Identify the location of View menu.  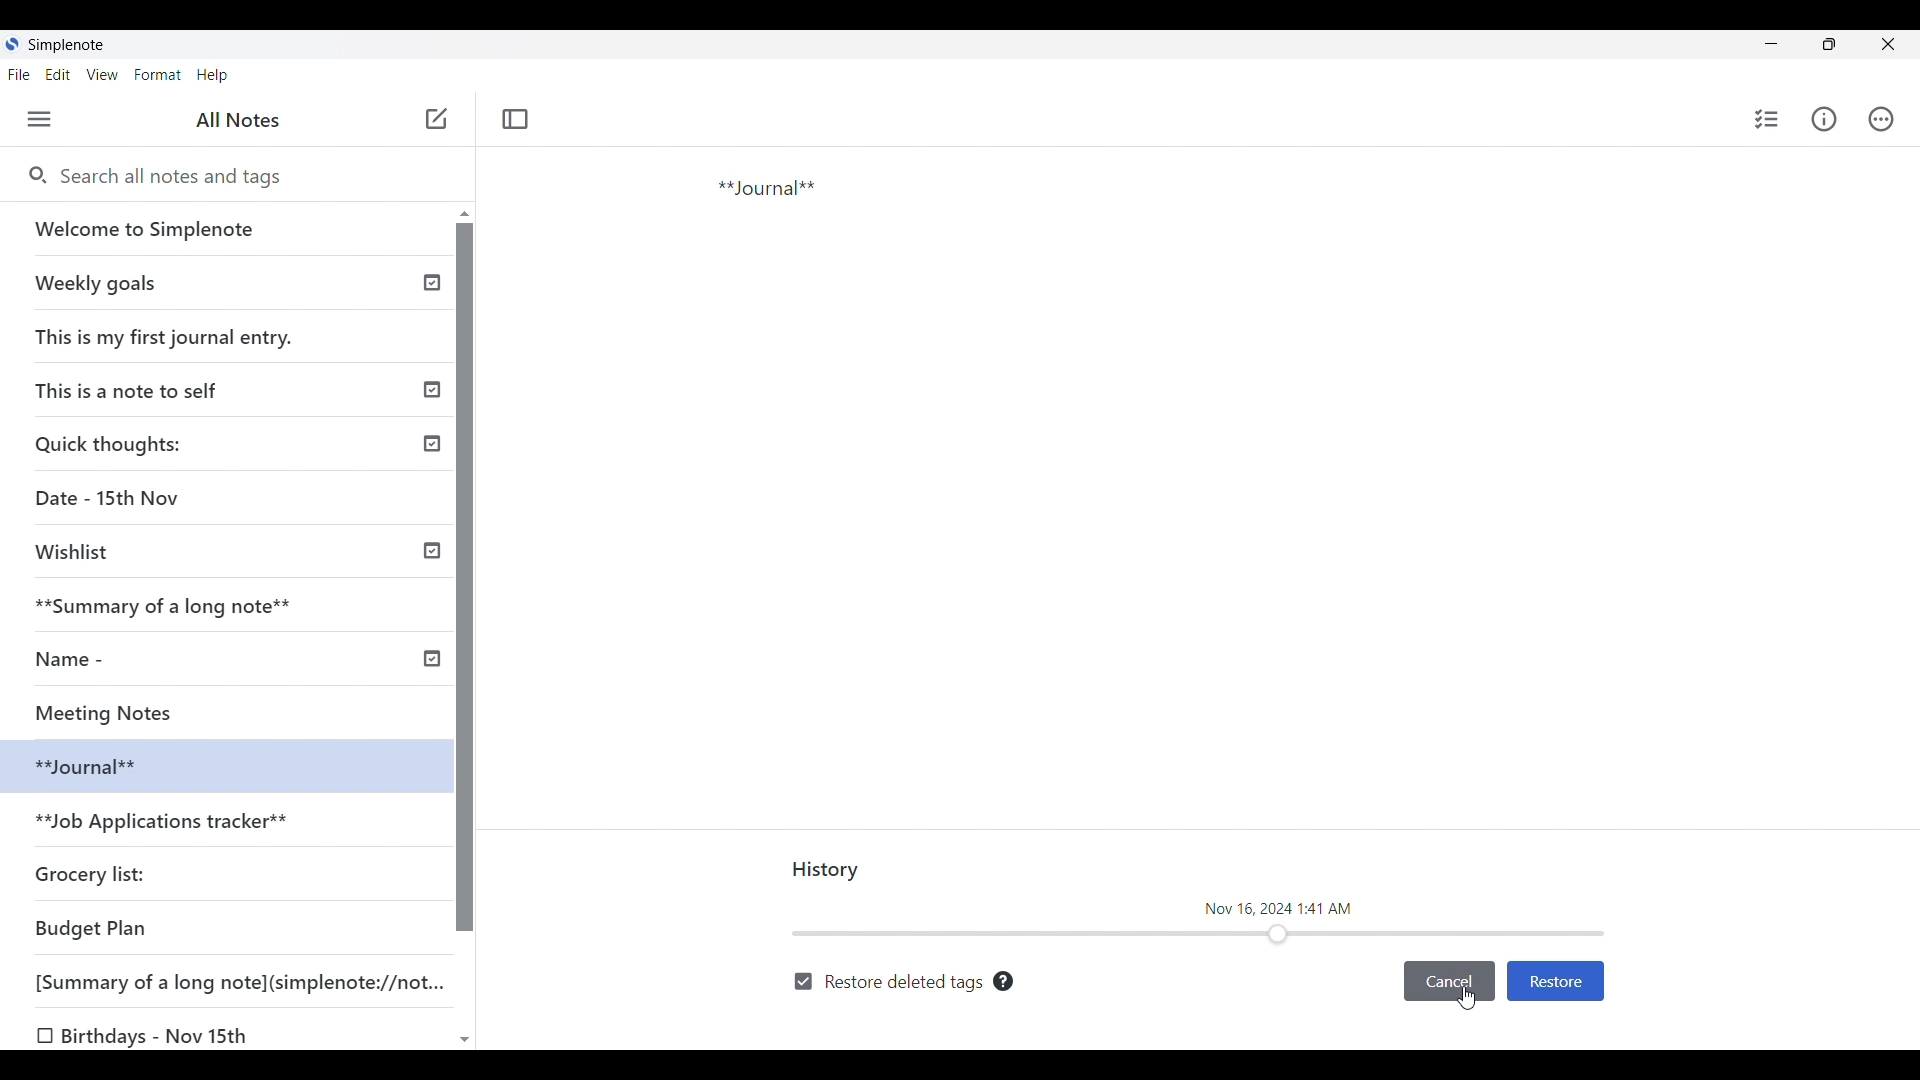
(103, 75).